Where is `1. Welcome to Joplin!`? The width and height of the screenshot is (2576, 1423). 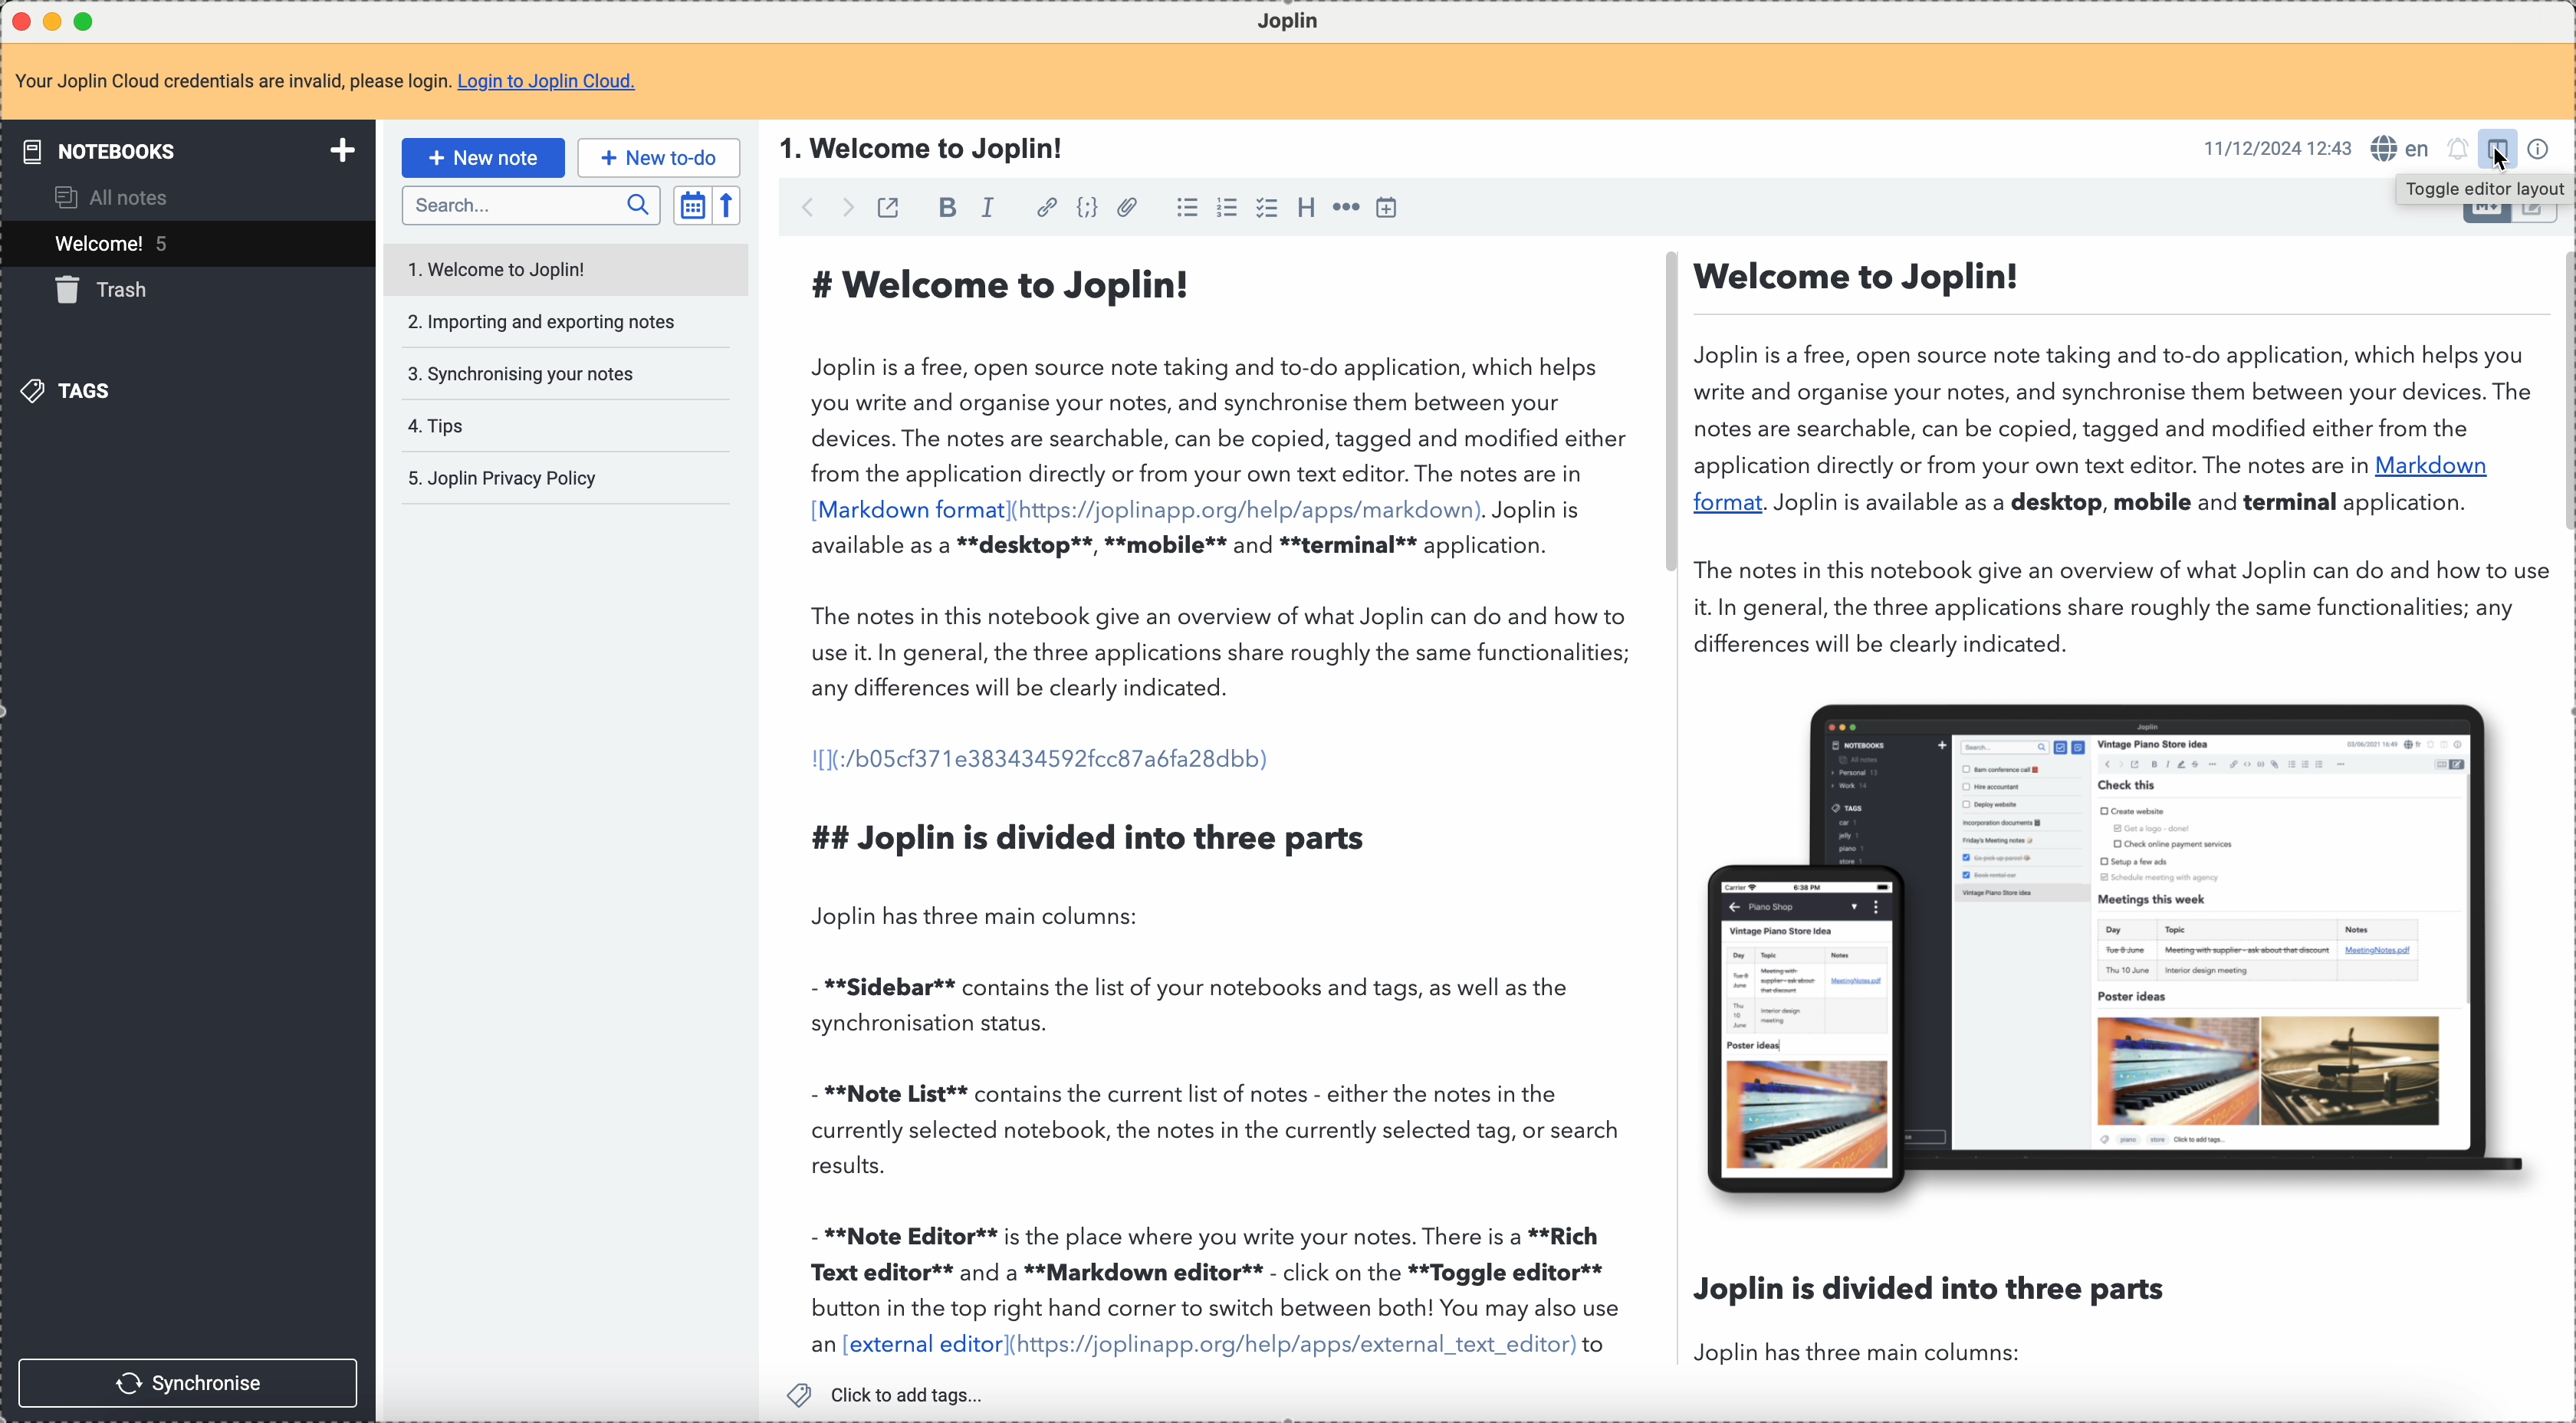 1. Welcome to Joplin! is located at coordinates (929, 147).